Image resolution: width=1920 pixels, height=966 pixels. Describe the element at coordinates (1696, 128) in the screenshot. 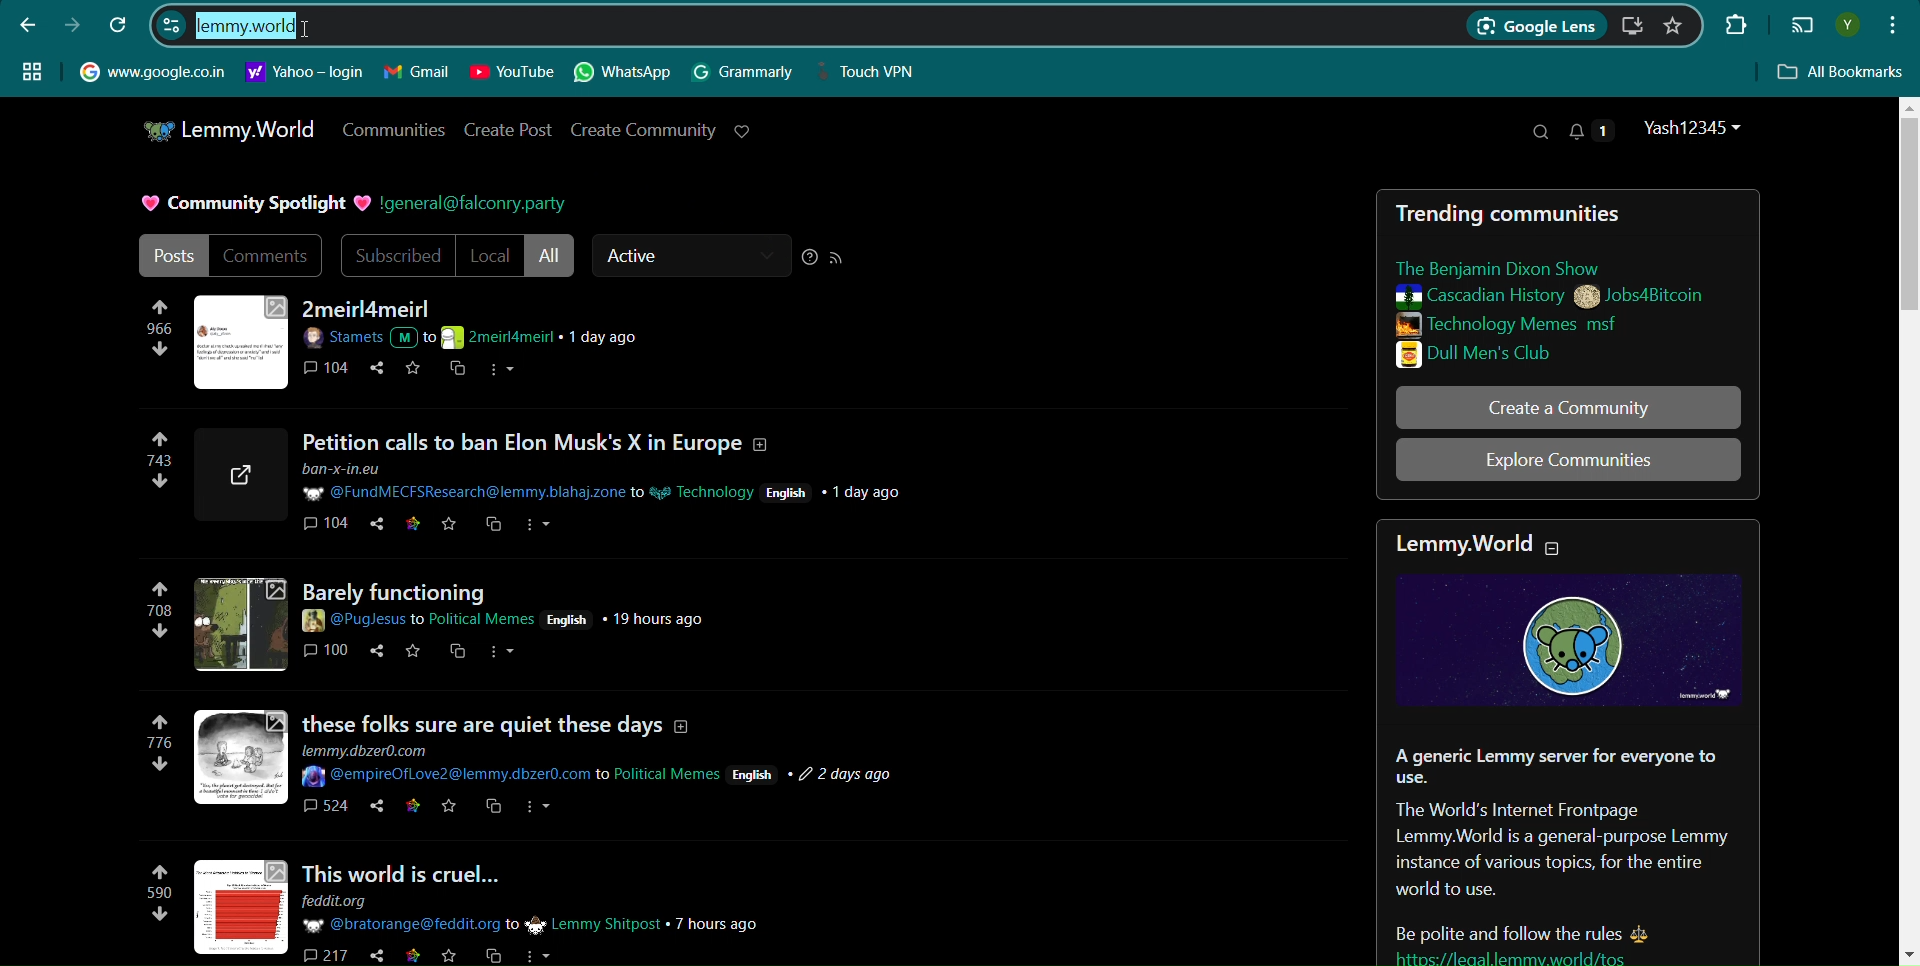

I see `Profile` at that location.